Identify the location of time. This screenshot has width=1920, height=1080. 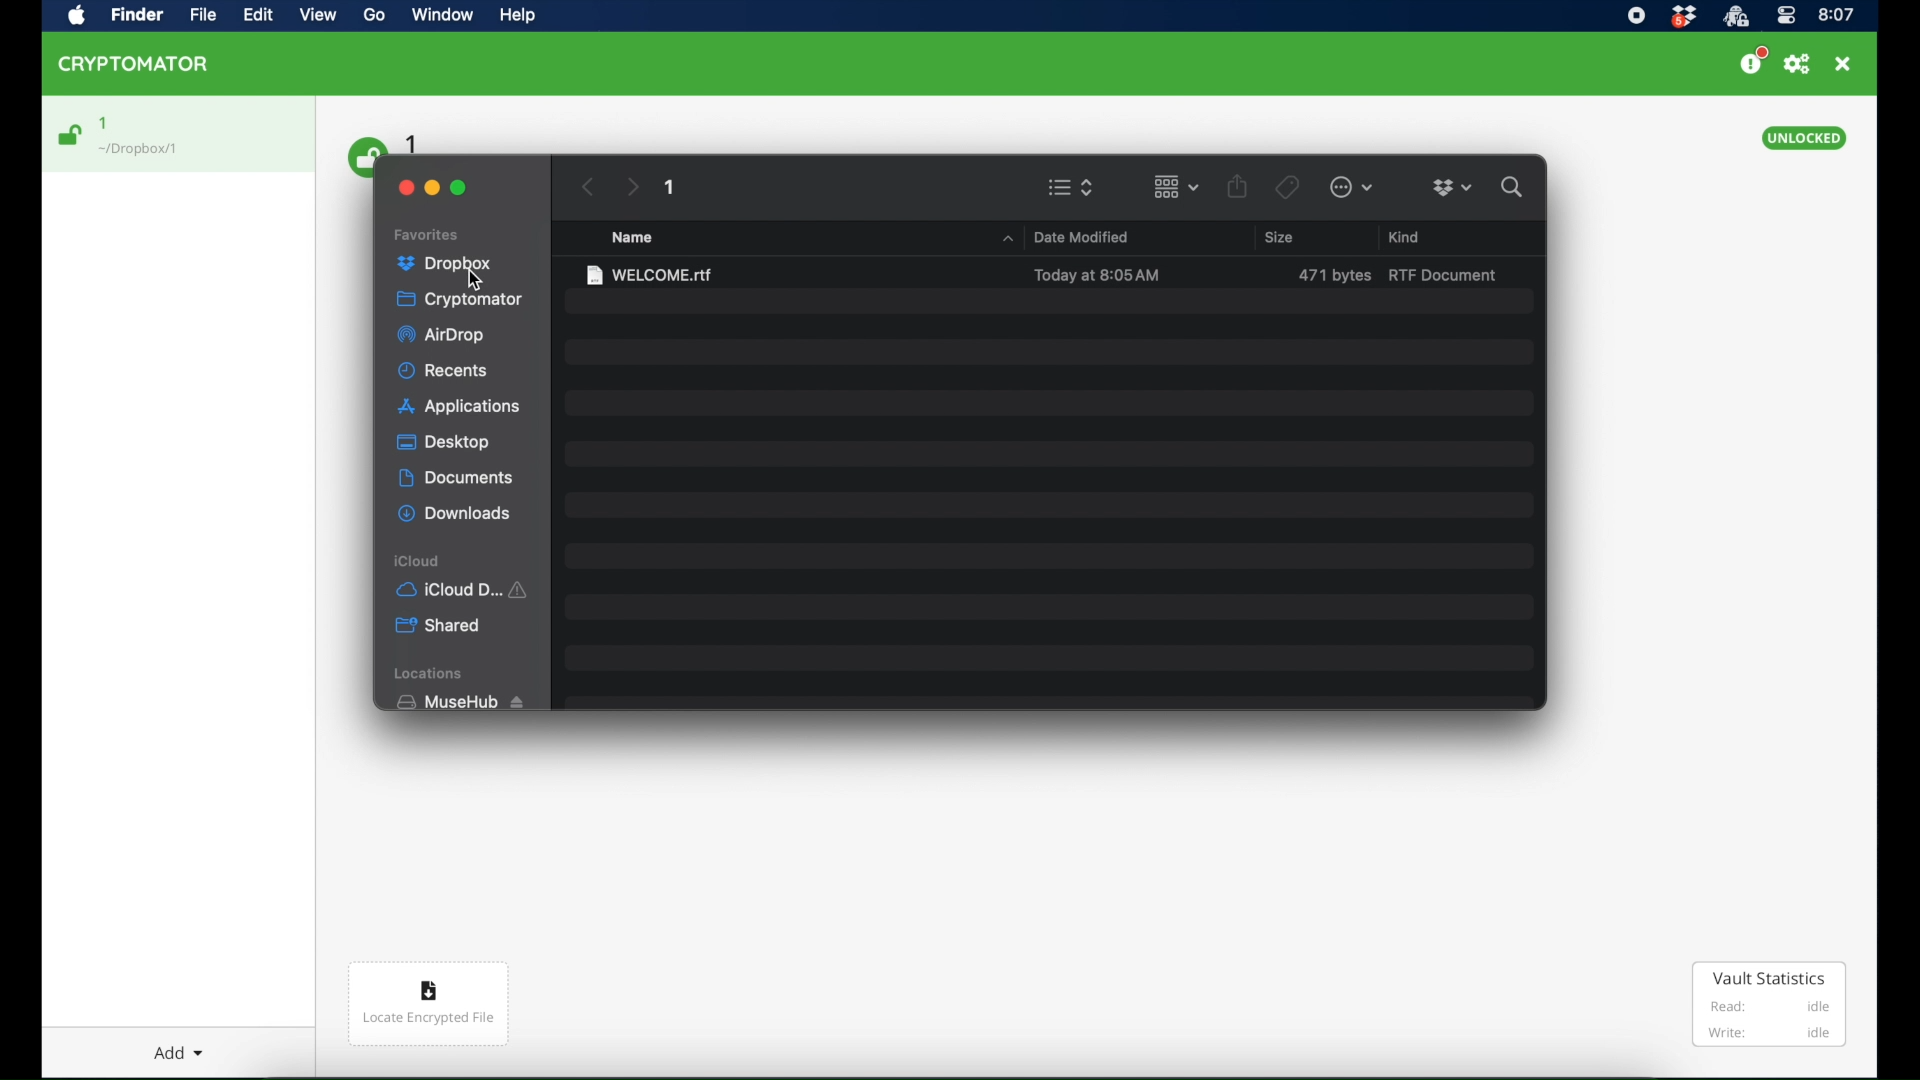
(1837, 14).